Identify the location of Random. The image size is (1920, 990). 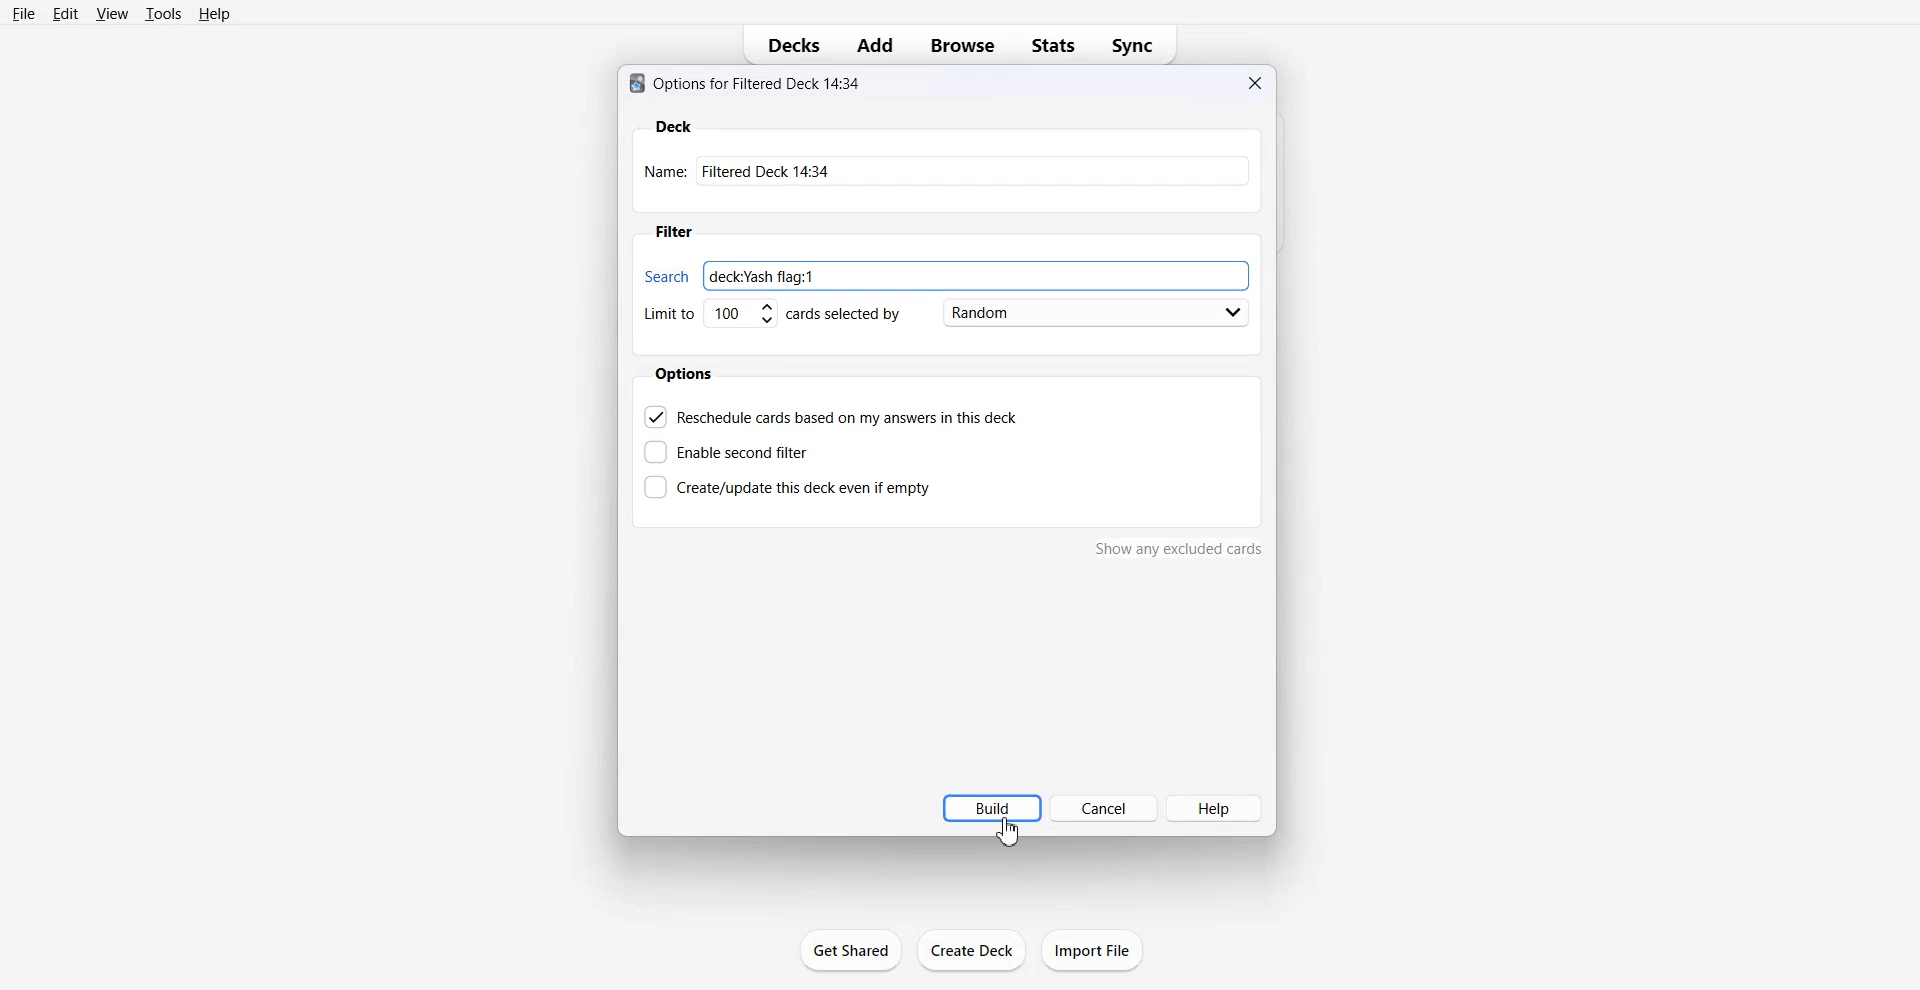
(1093, 312).